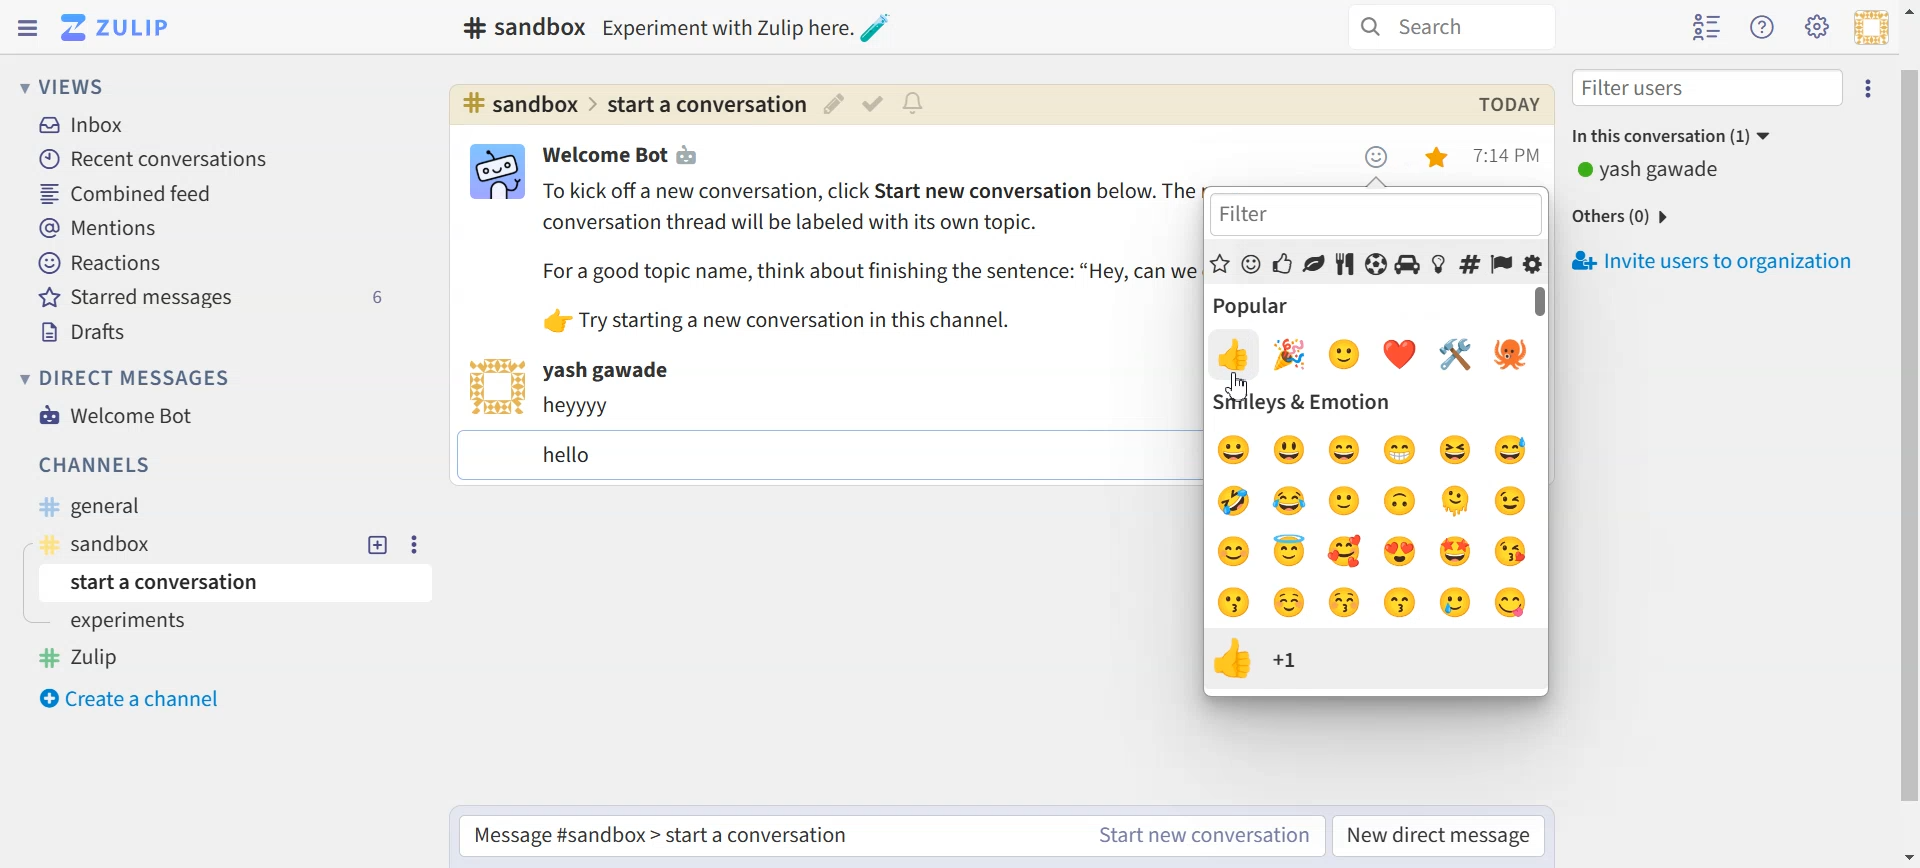 This screenshot has height=868, width=1920. I want to click on blush, so click(1233, 555).